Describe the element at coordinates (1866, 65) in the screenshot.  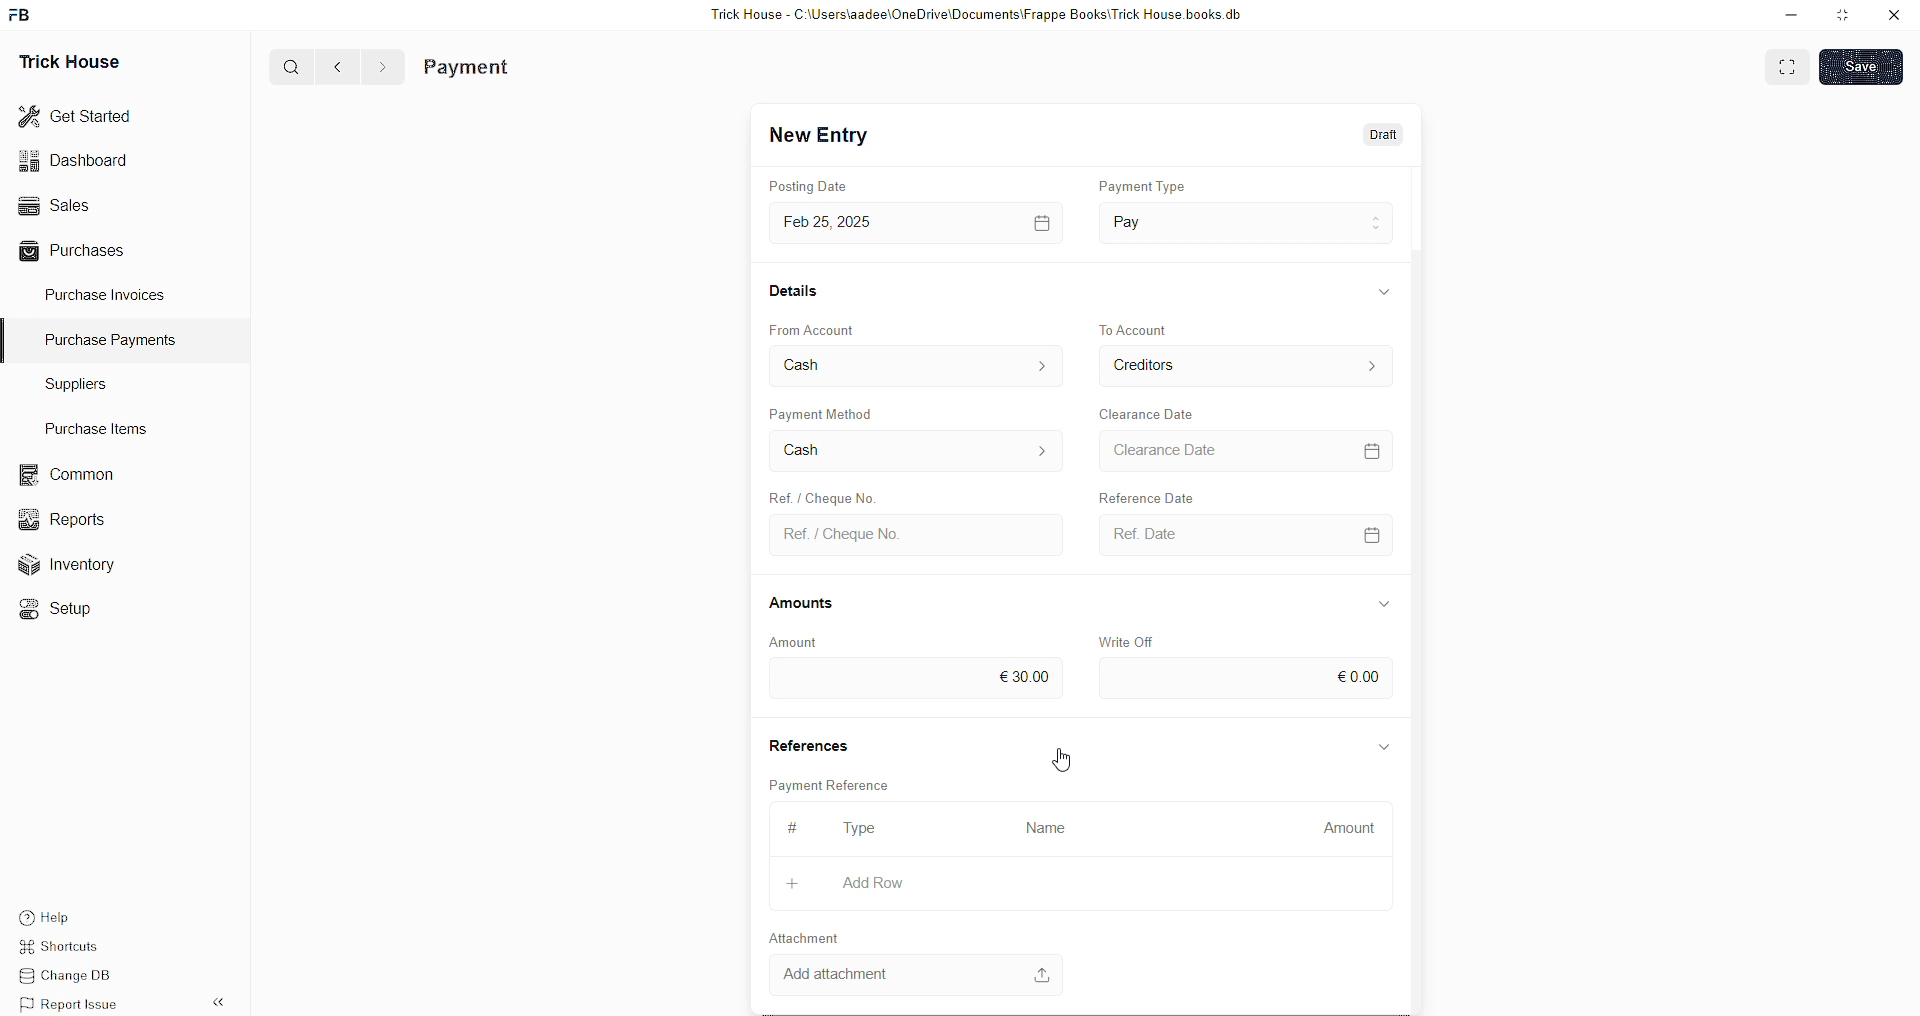
I see `SAVE` at that location.